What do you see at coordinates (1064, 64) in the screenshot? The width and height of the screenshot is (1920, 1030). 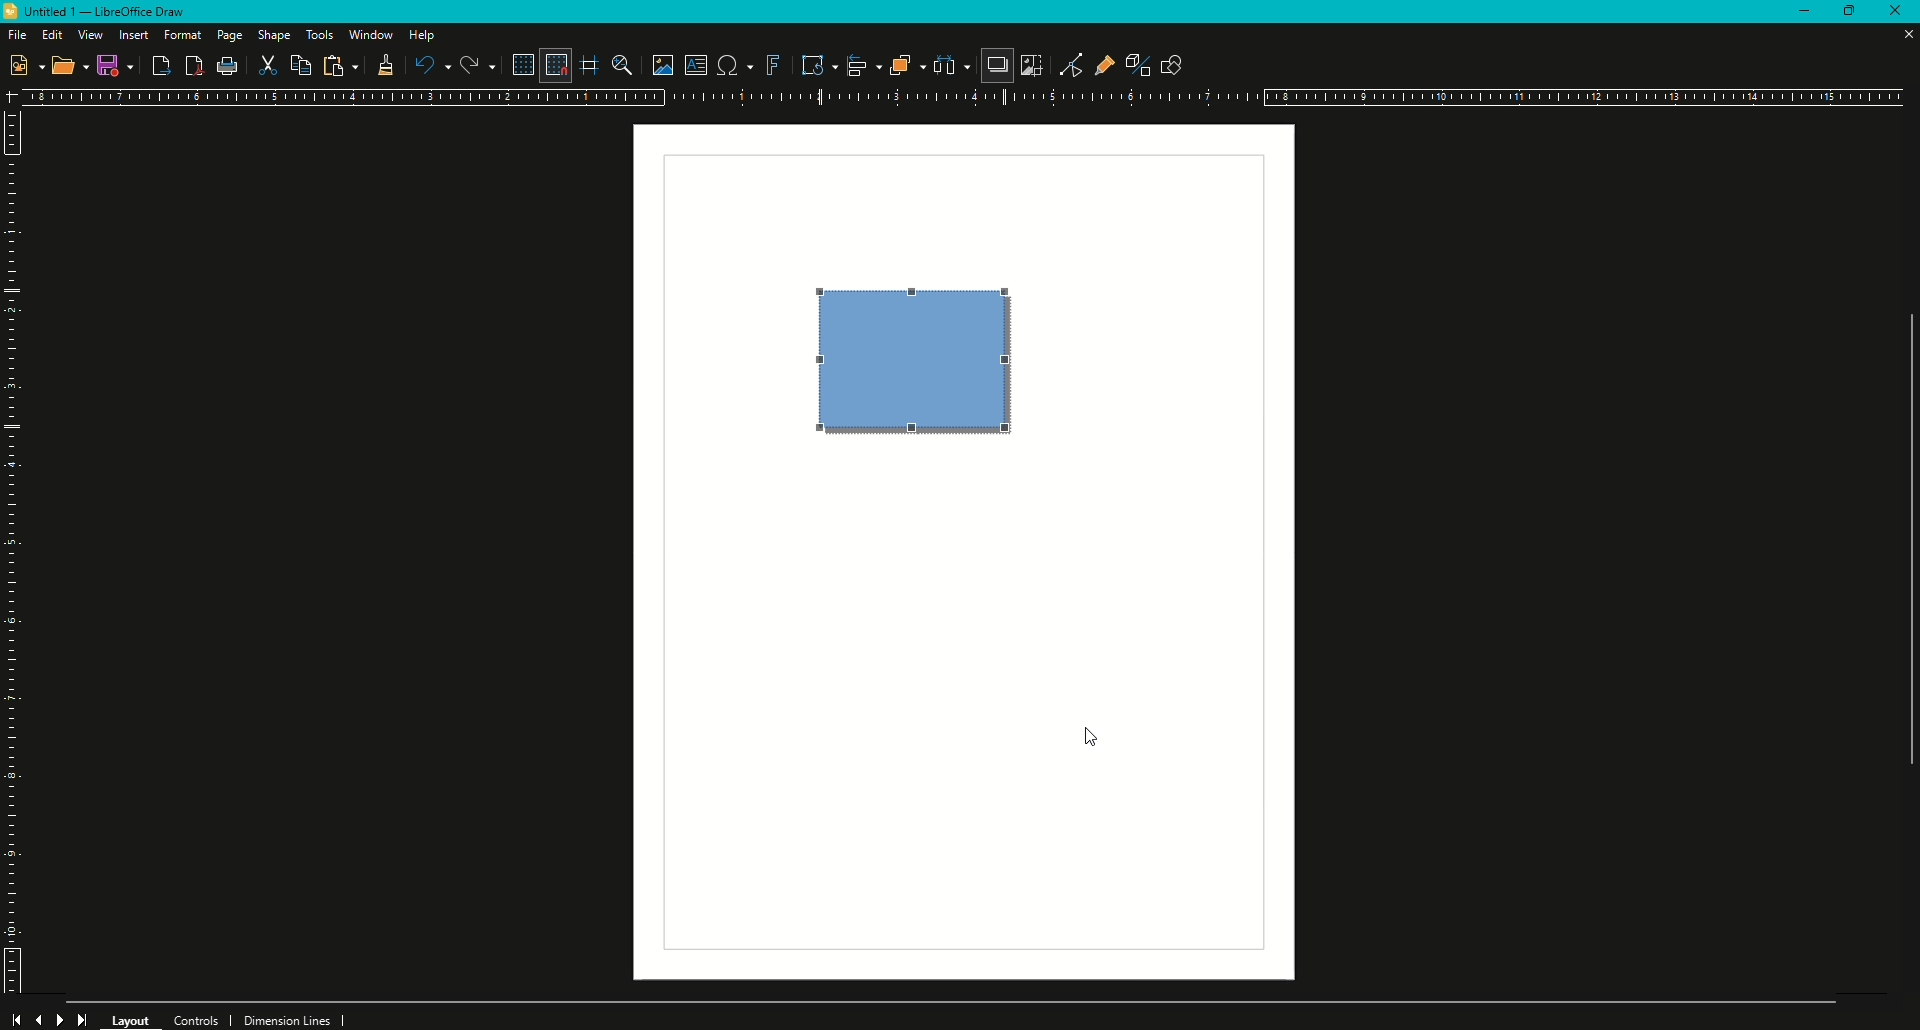 I see `Toggle Point Edit Mode` at bounding box center [1064, 64].